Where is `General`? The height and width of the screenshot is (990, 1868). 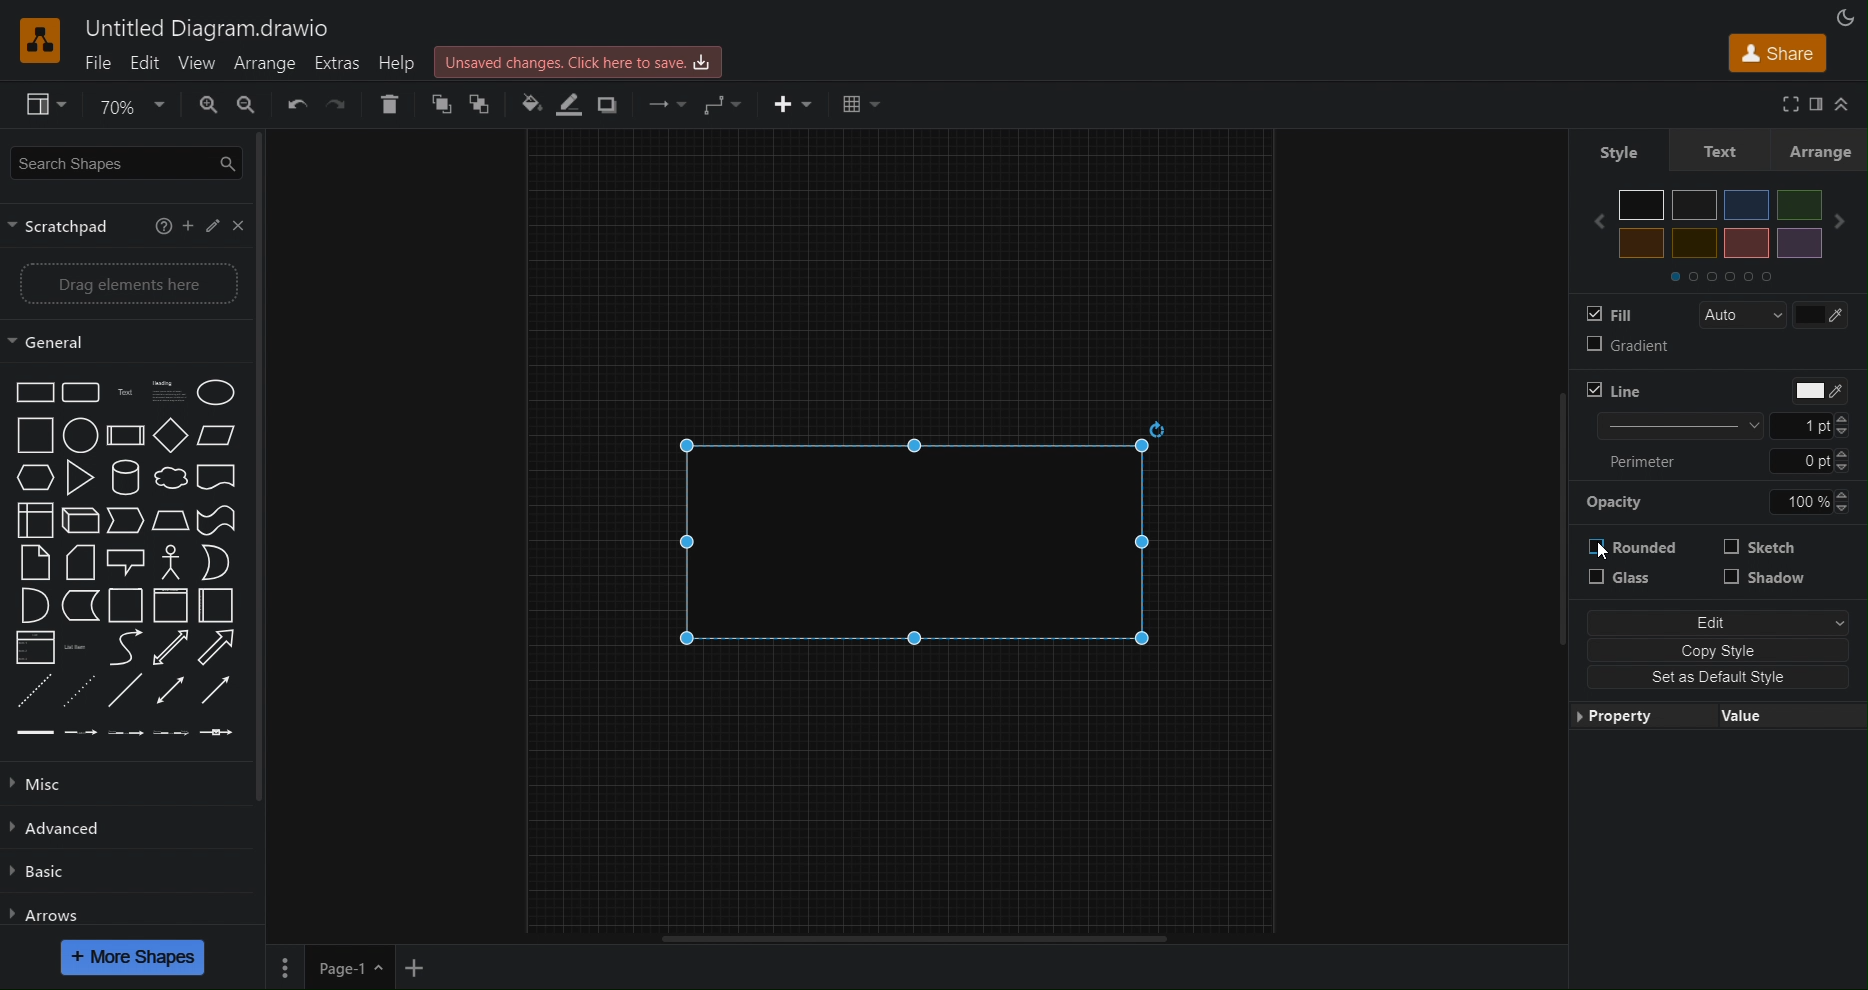 General is located at coordinates (116, 341).